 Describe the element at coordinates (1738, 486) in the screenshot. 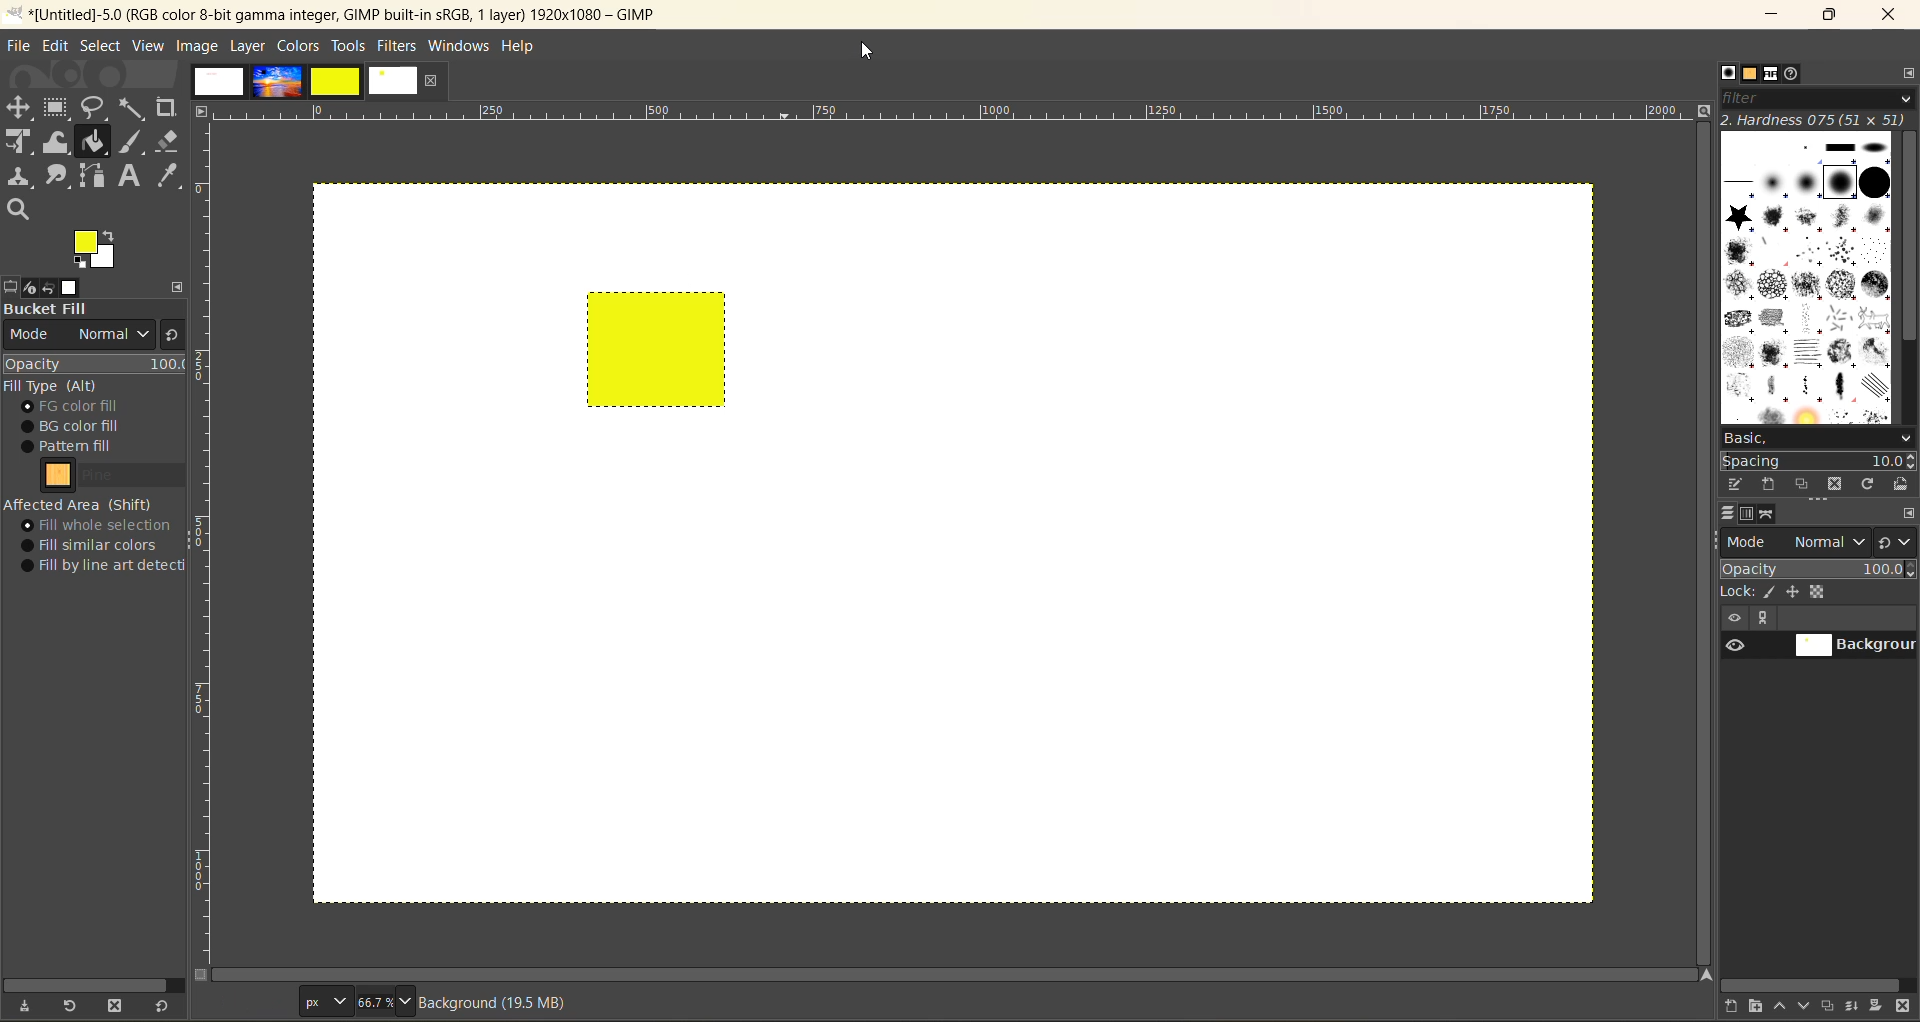

I see `edit this brush` at that location.